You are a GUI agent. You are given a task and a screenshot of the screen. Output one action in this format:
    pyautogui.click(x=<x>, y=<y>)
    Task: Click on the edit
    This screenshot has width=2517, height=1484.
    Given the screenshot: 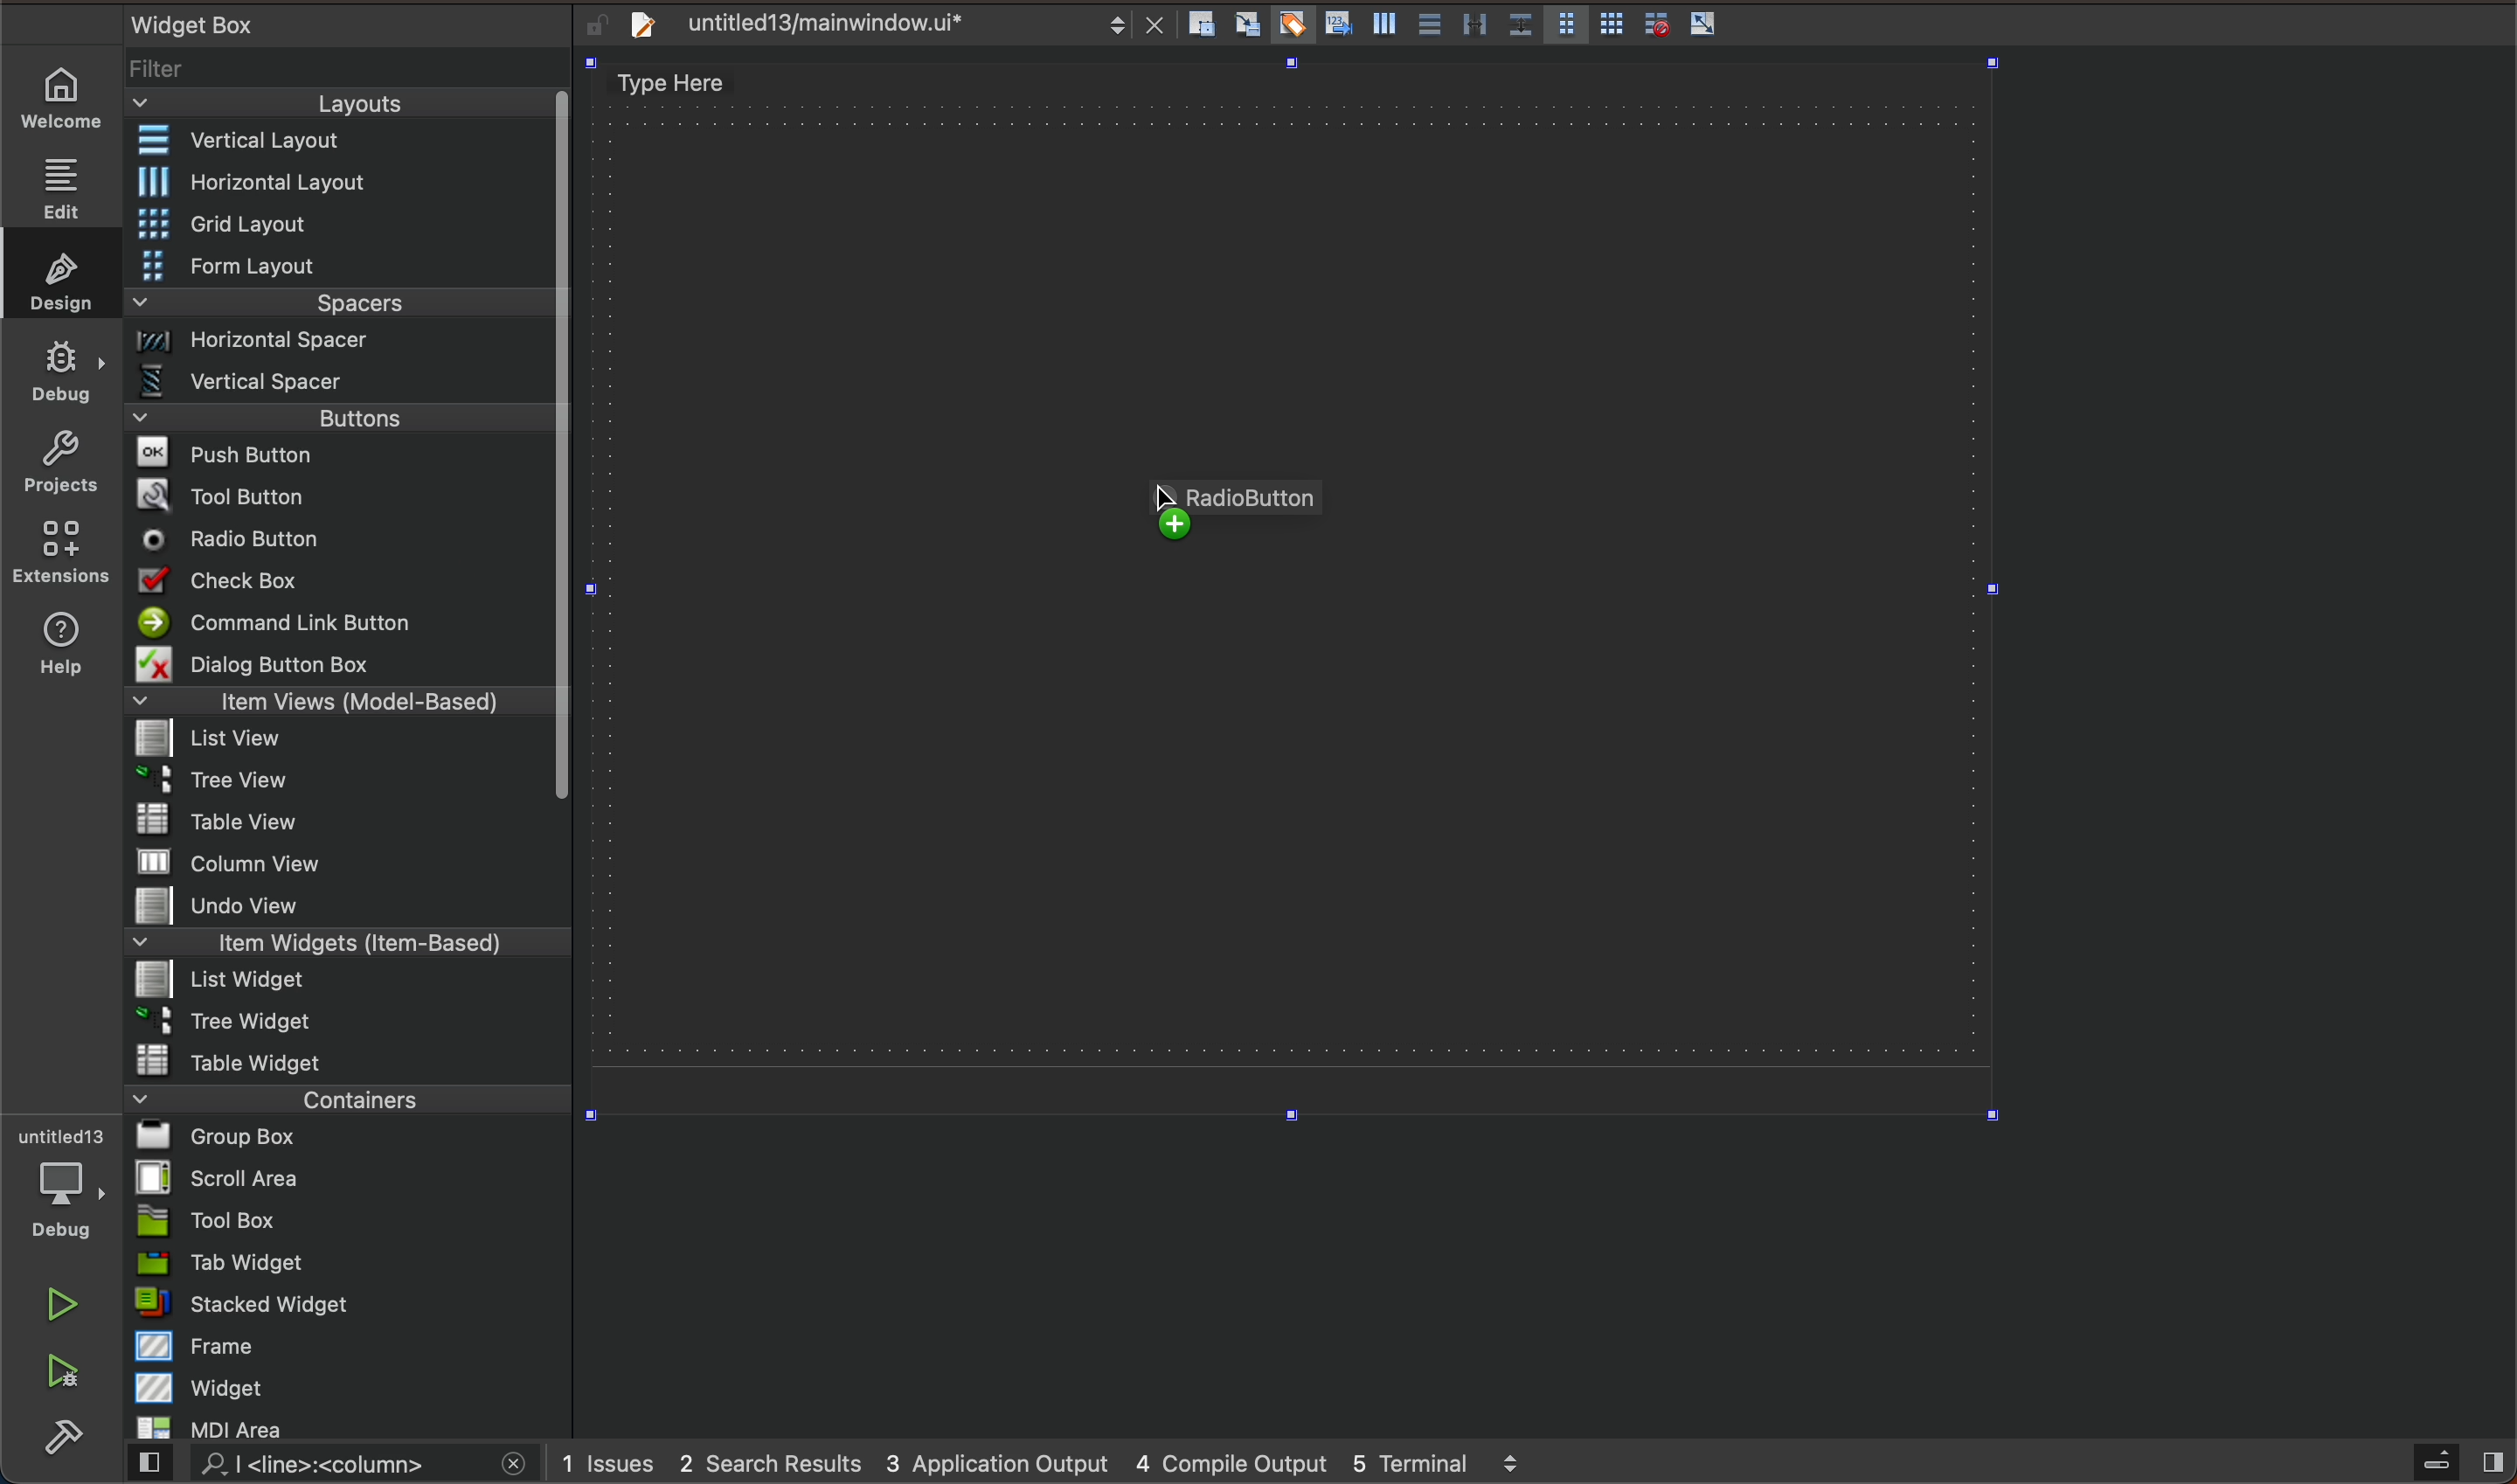 What is the action you would take?
    pyautogui.click(x=71, y=181)
    